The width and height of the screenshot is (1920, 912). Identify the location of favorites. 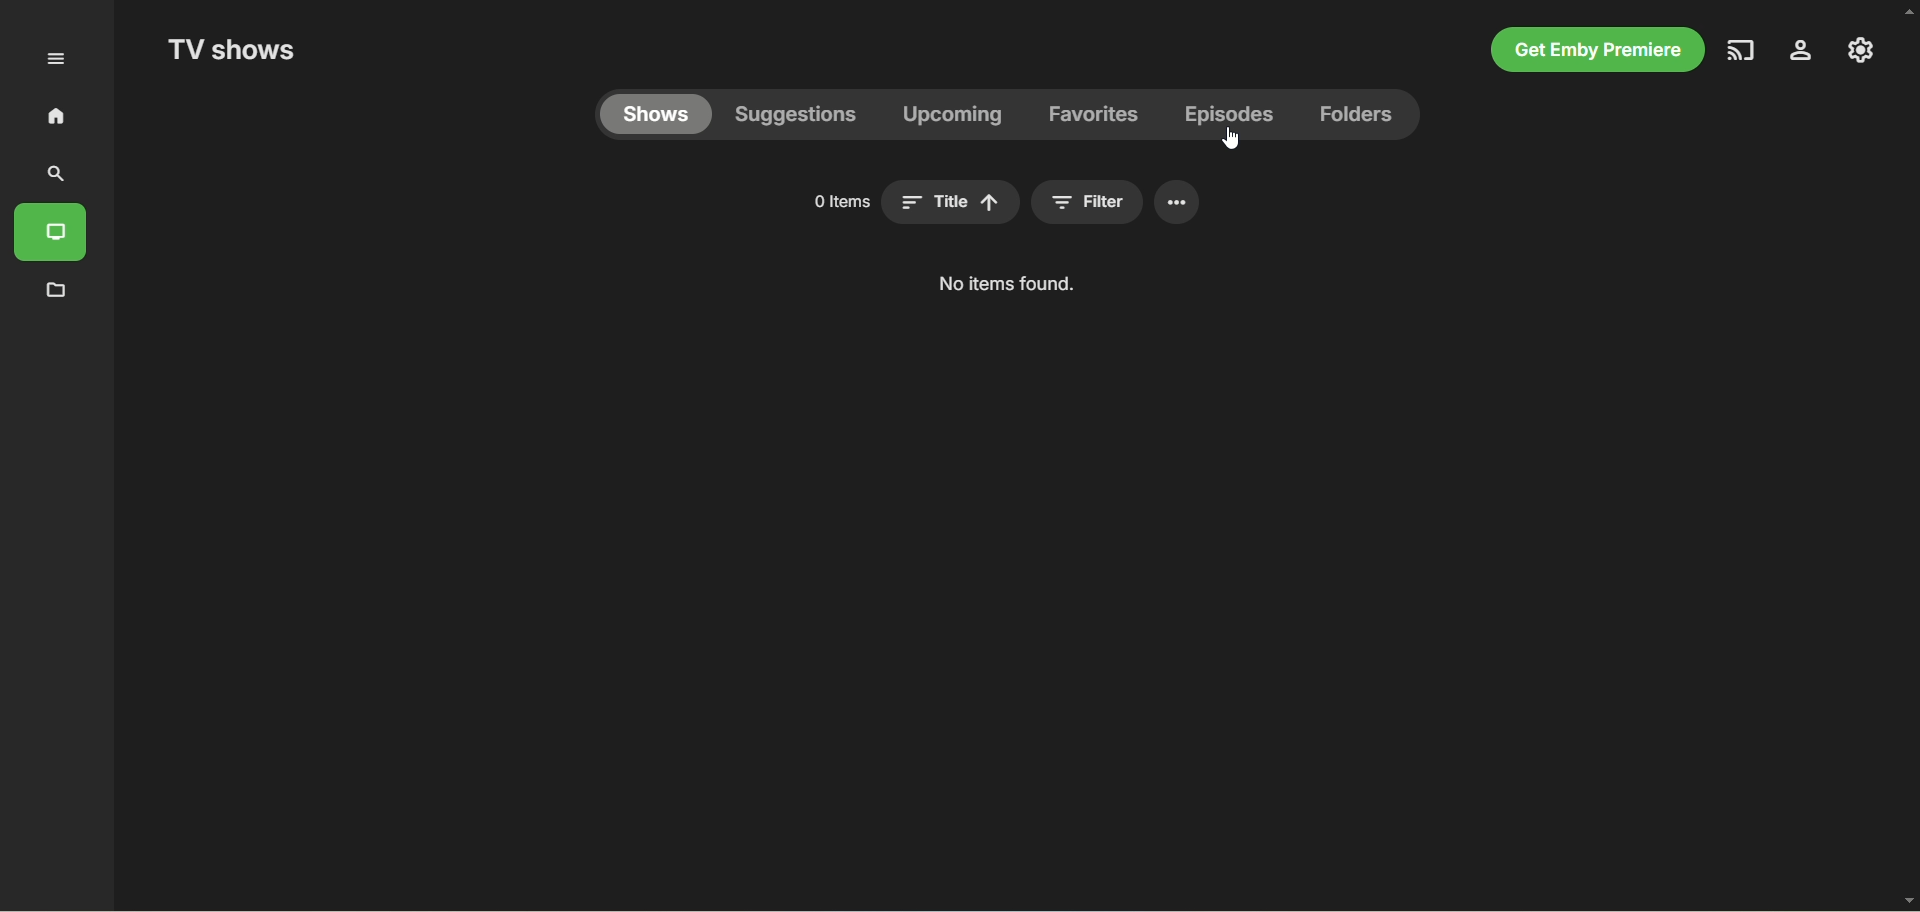
(1091, 115).